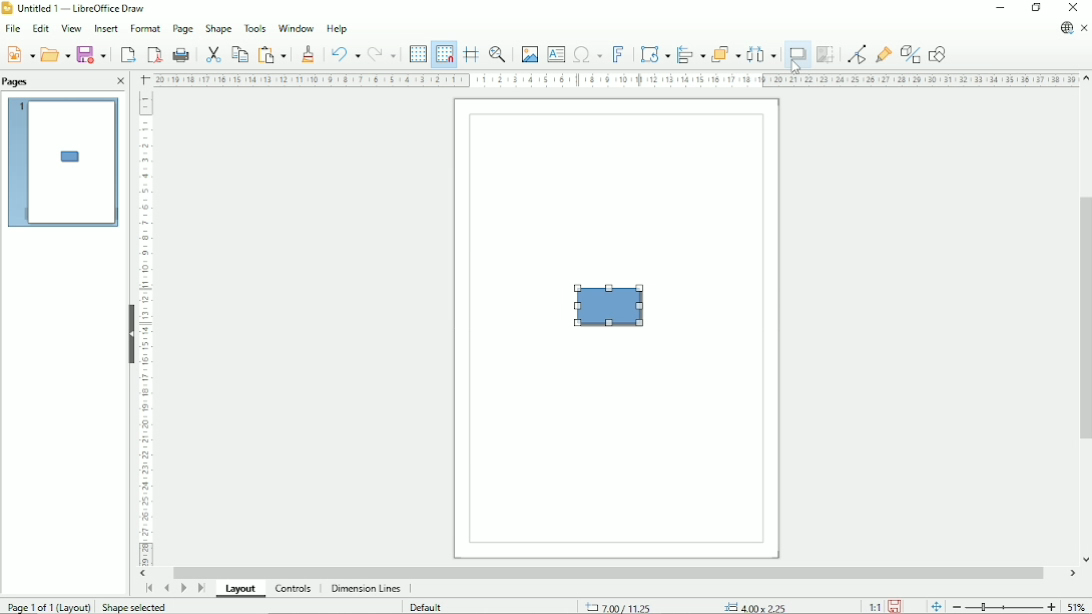  What do you see at coordinates (1079, 608) in the screenshot?
I see `Zoom factor` at bounding box center [1079, 608].